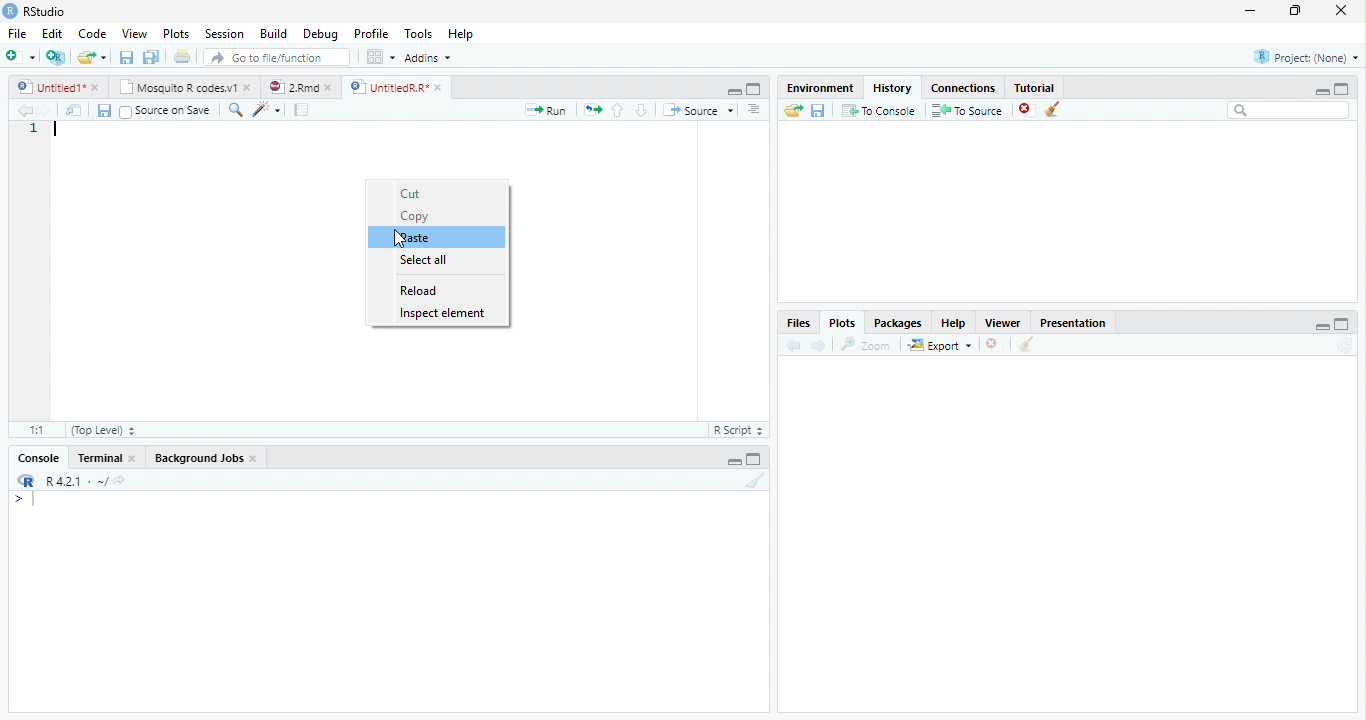  I want to click on Edit, so click(52, 34).